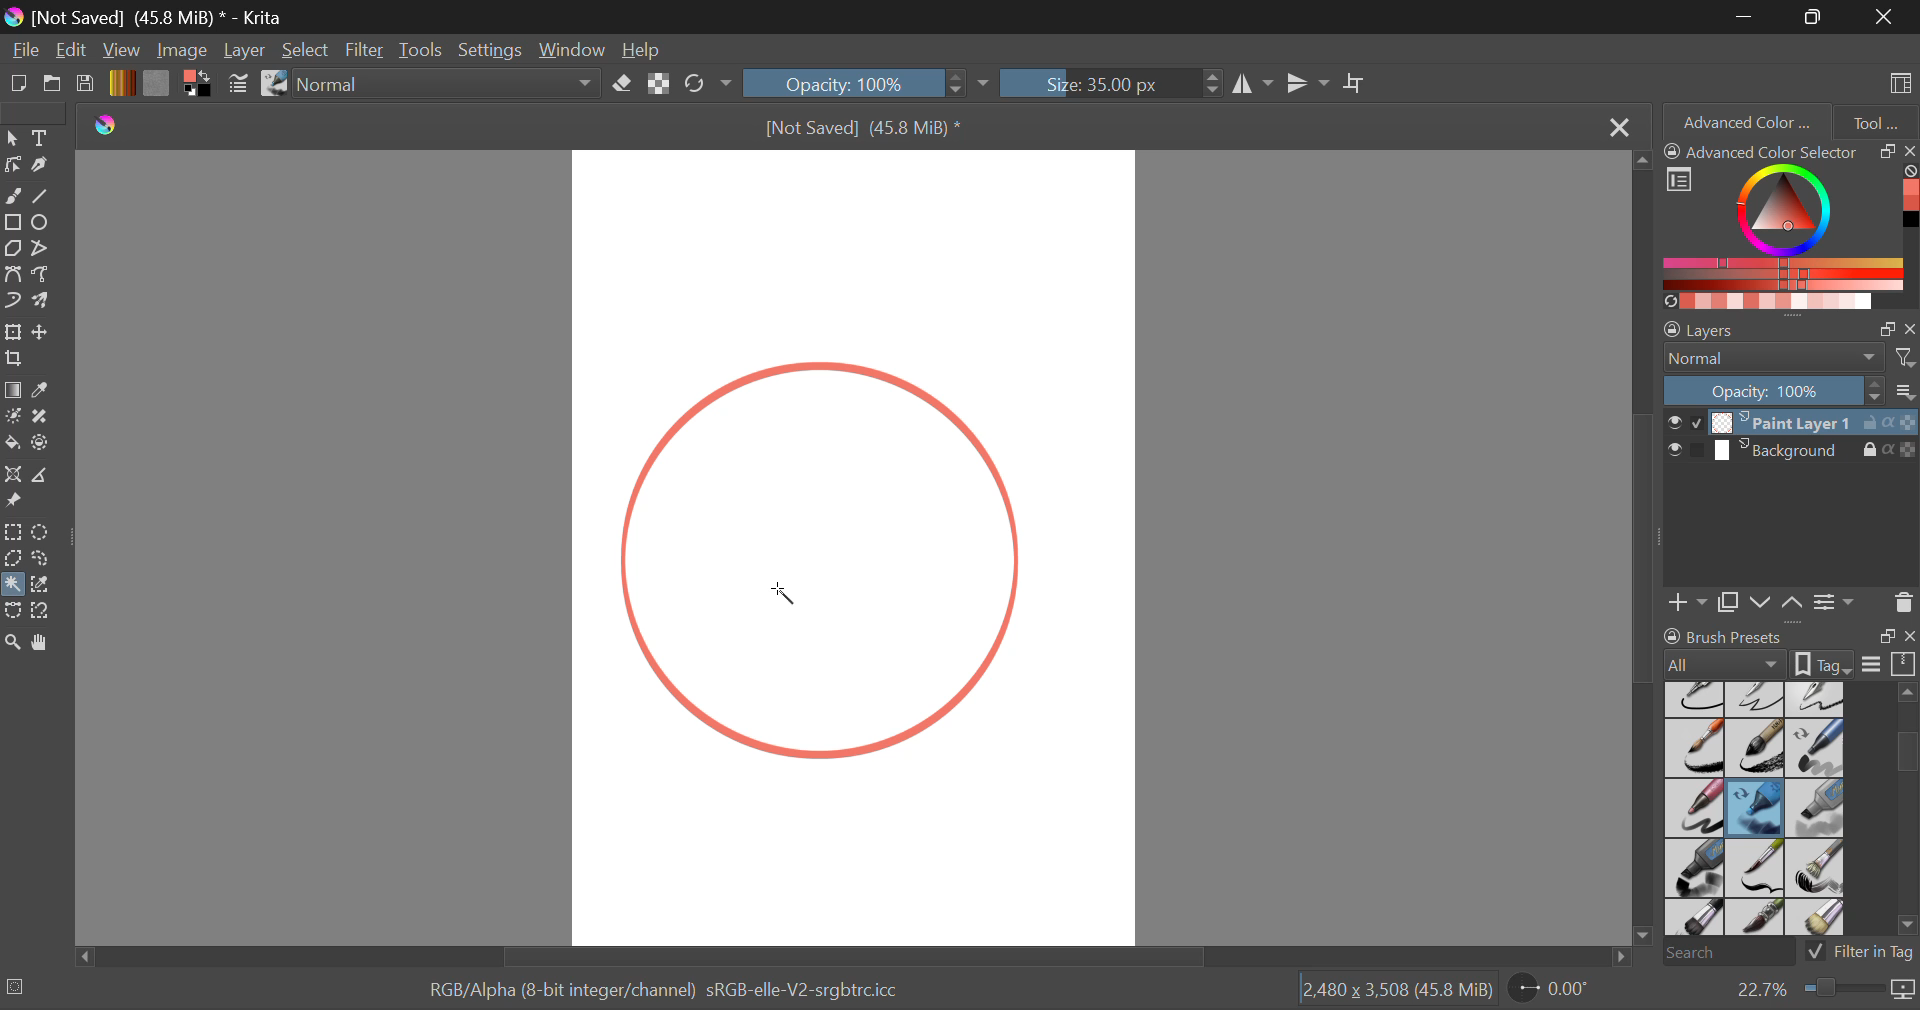 The height and width of the screenshot is (1010, 1920). What do you see at coordinates (244, 50) in the screenshot?
I see `Layer` at bounding box center [244, 50].